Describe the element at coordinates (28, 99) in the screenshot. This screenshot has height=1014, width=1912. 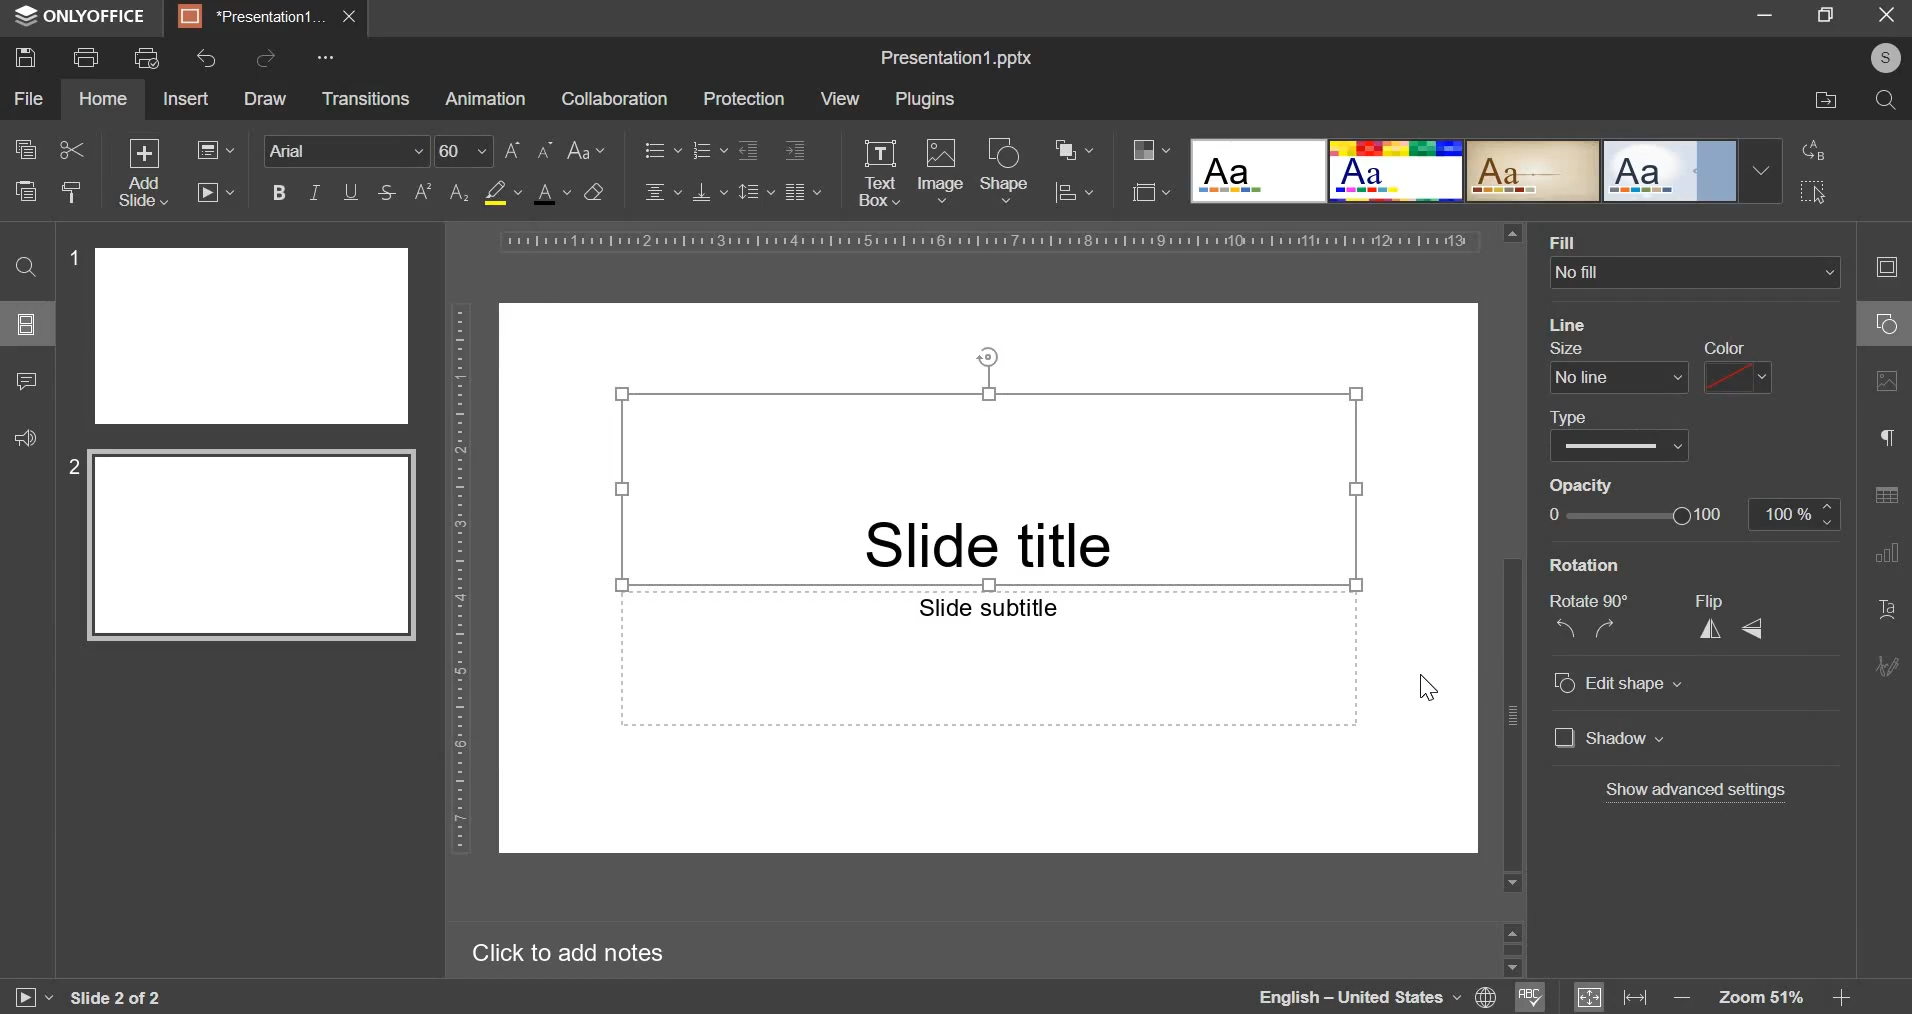
I see `file` at that location.